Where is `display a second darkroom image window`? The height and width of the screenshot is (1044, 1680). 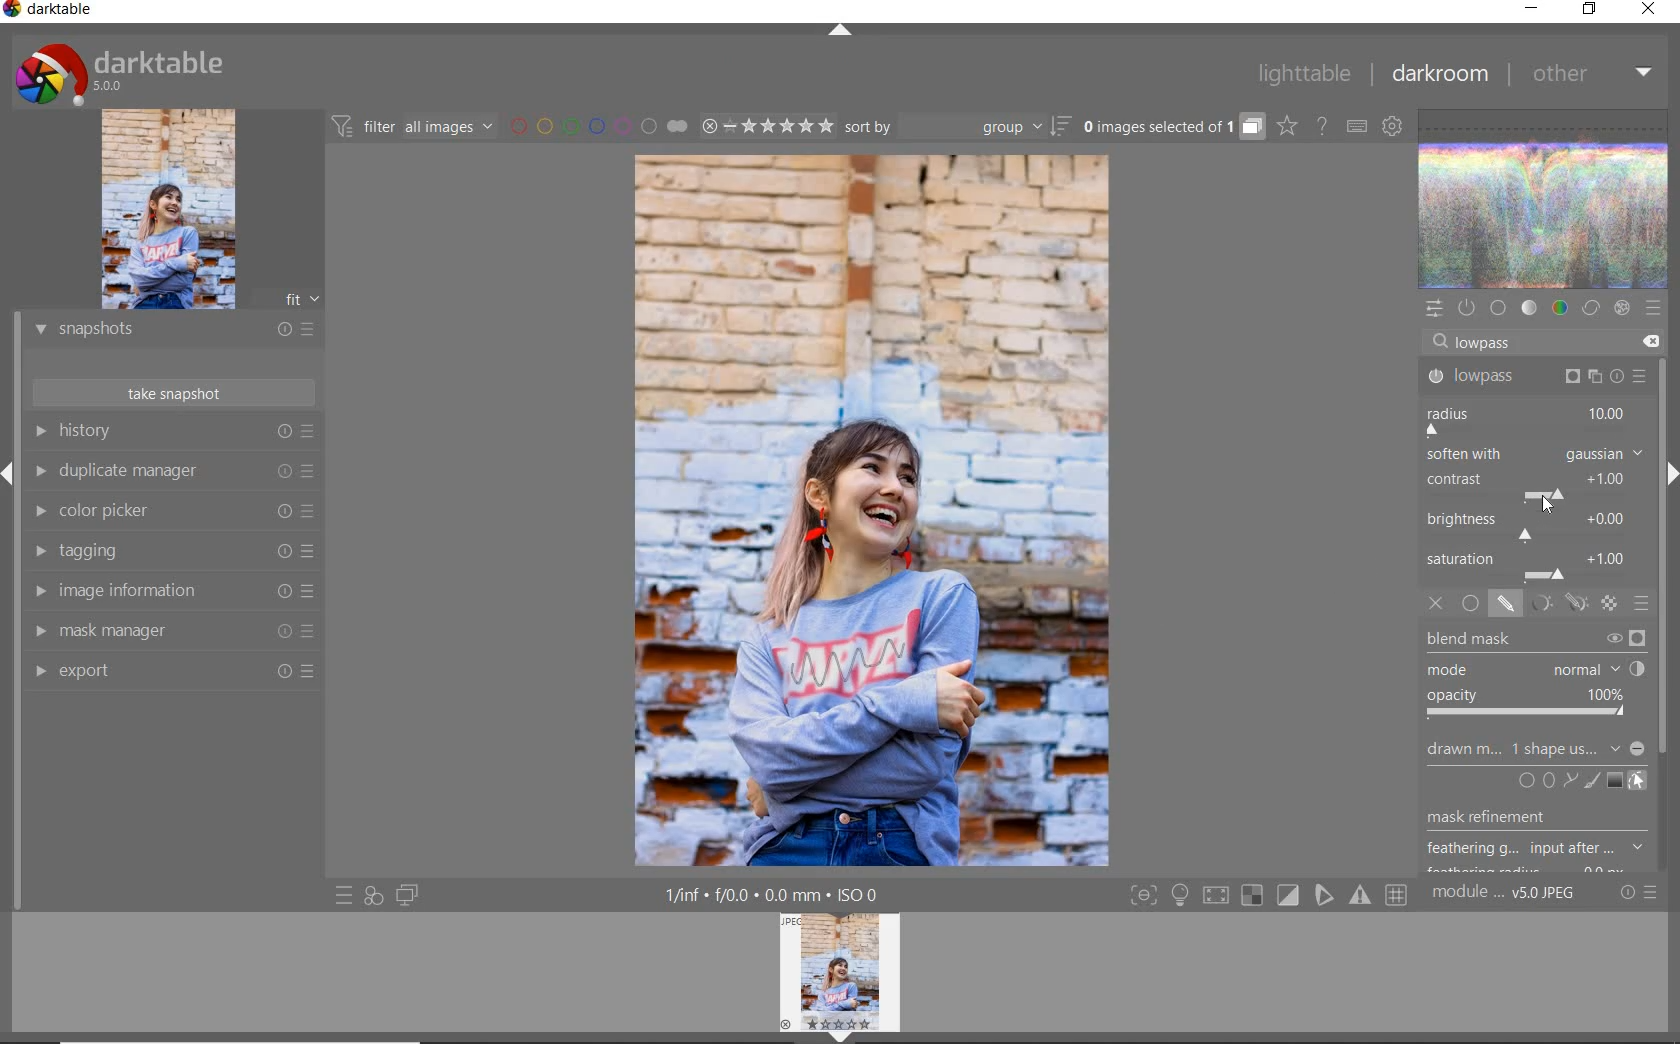 display a second darkroom image window is located at coordinates (408, 894).